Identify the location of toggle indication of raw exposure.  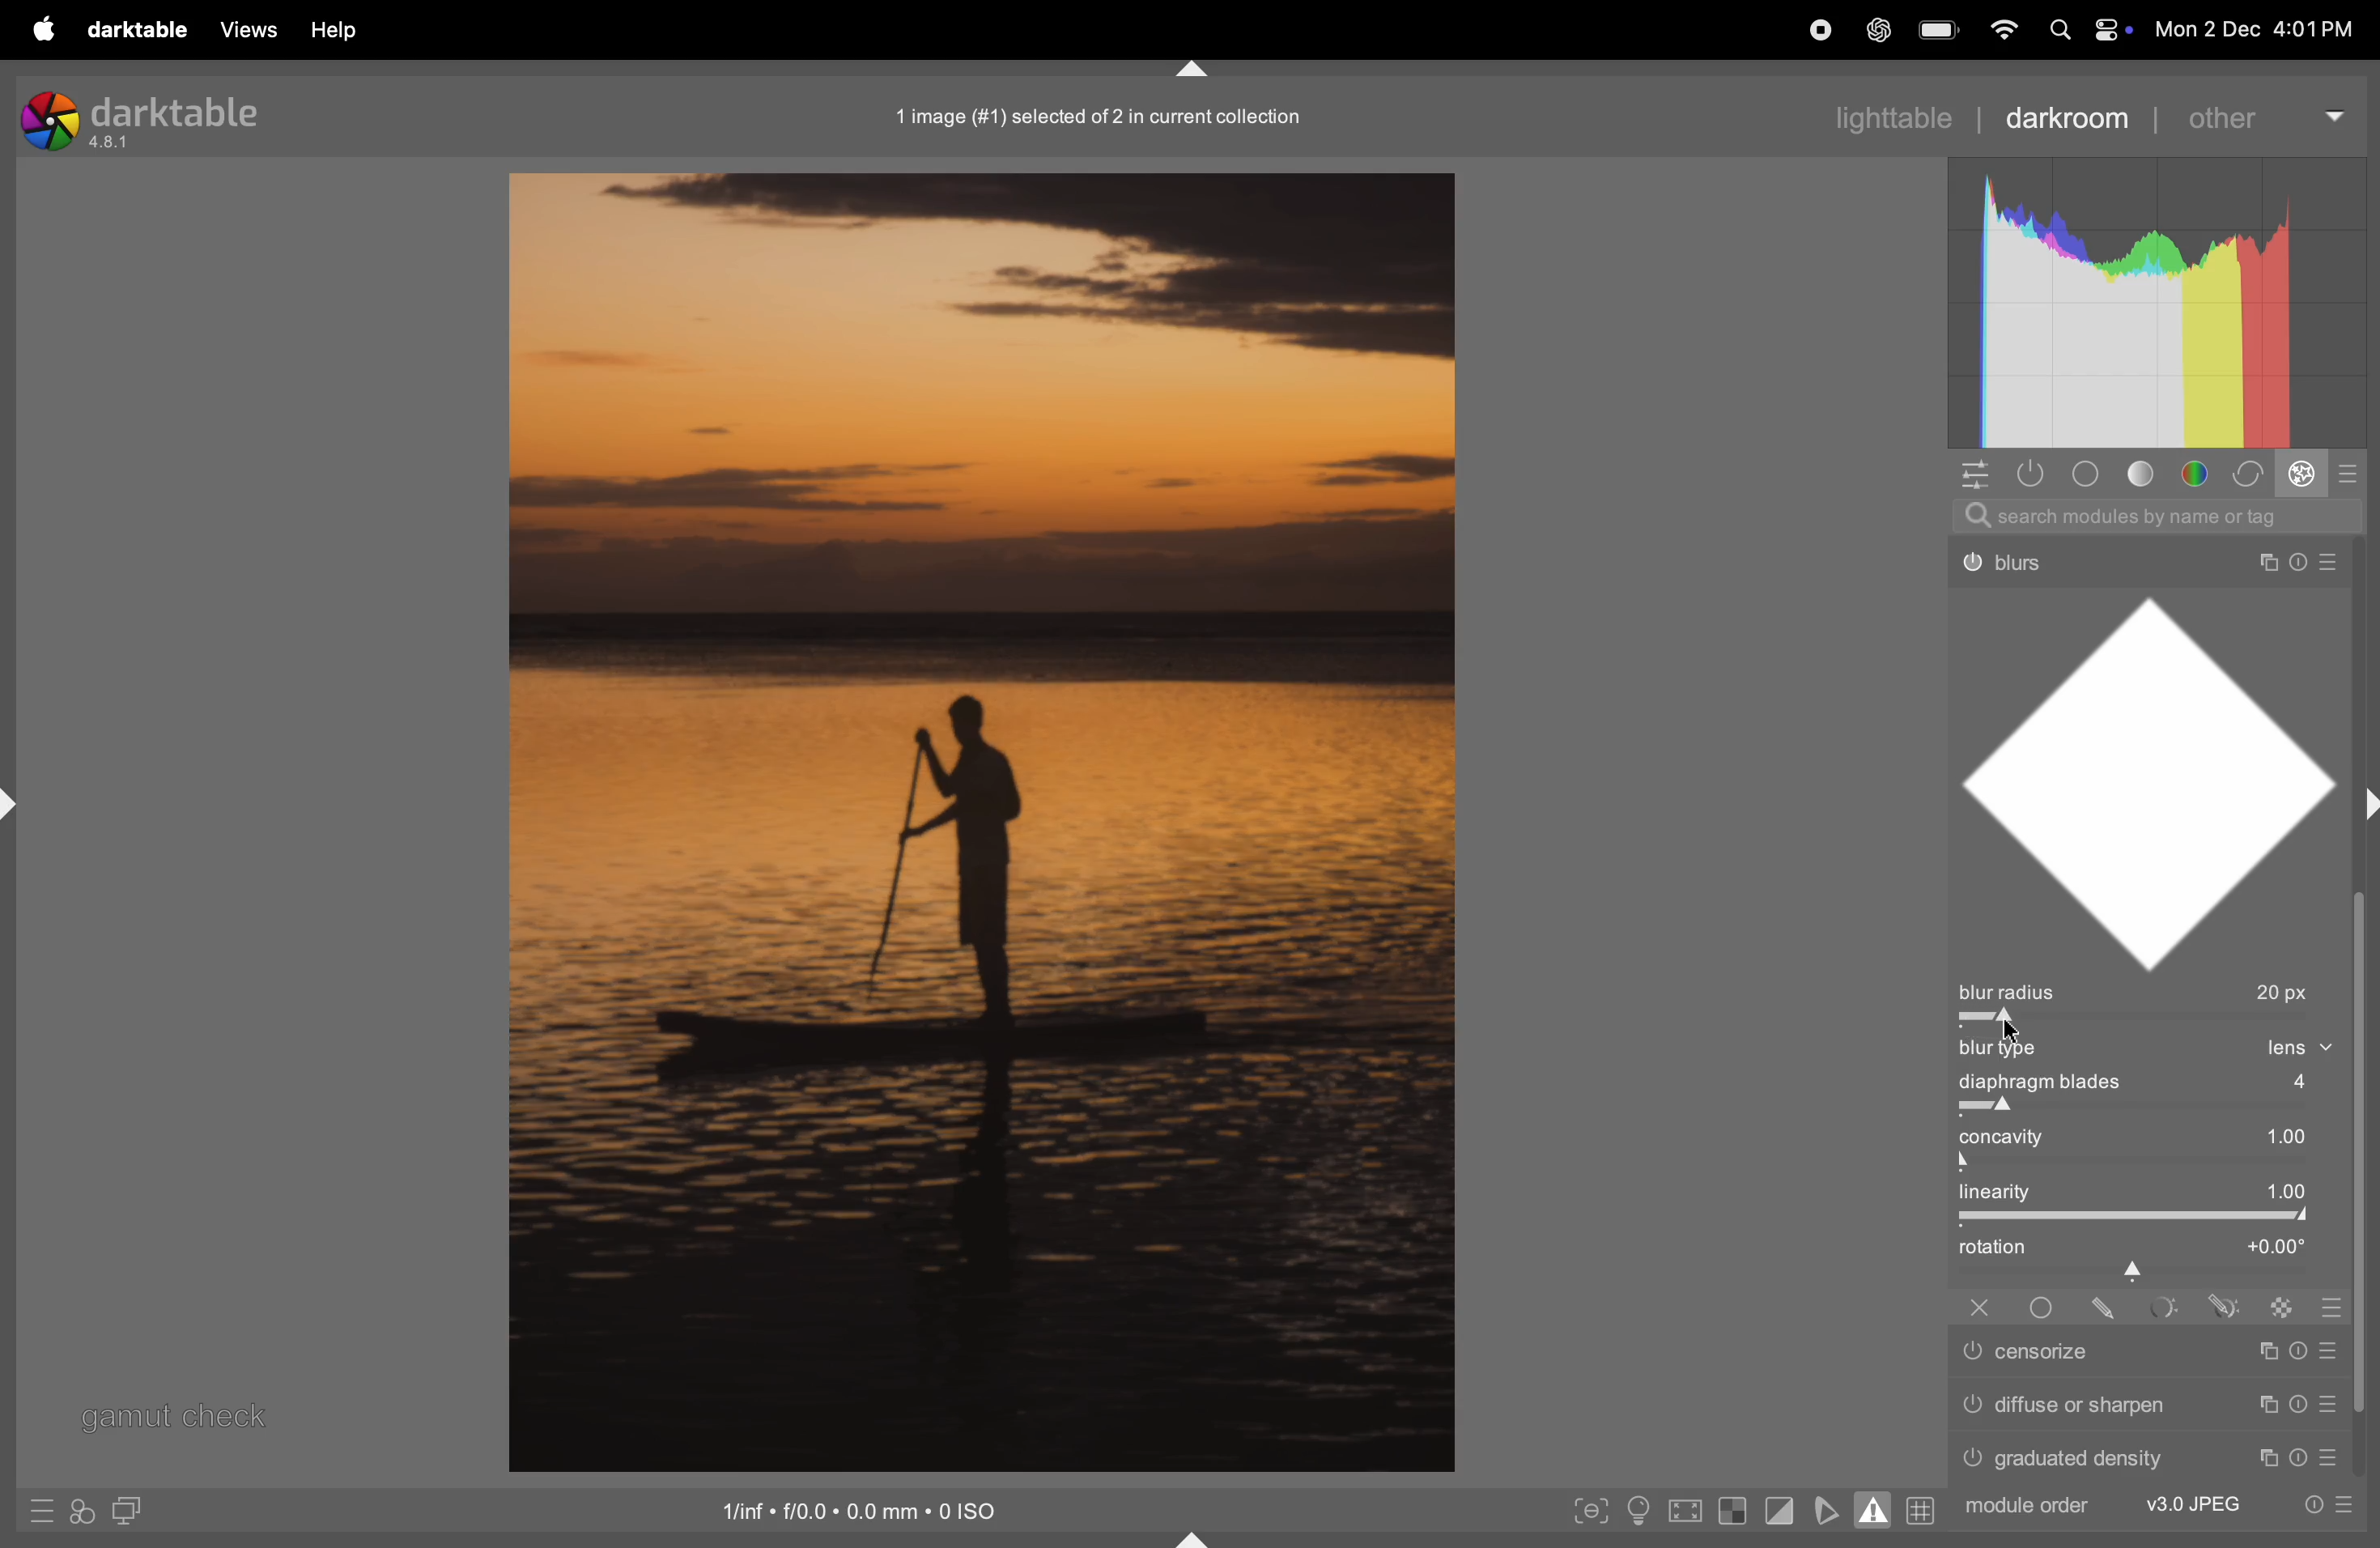
(1735, 1512).